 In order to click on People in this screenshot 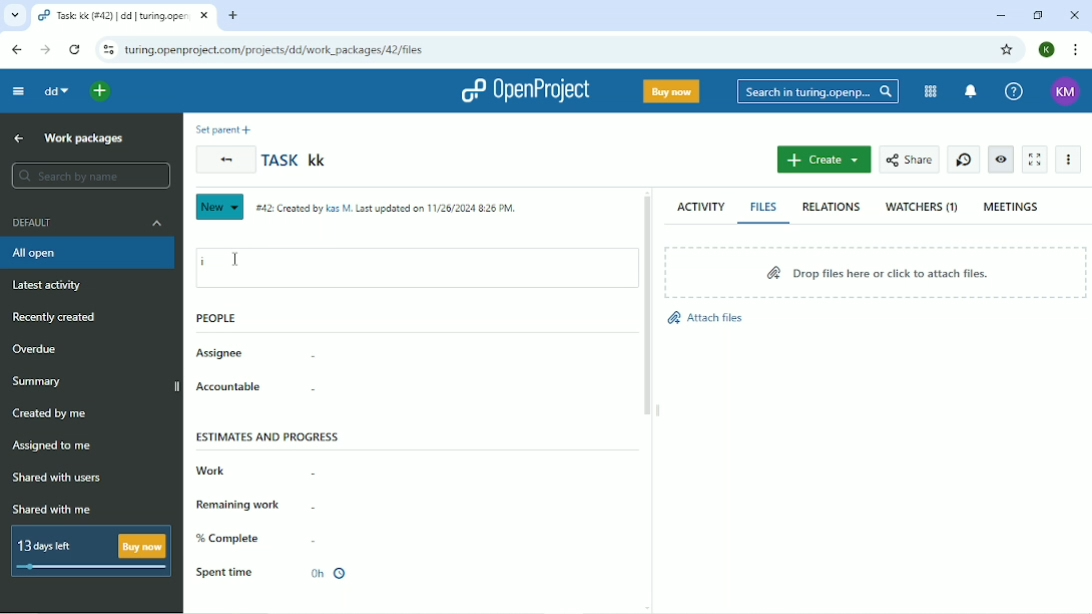, I will do `click(218, 319)`.